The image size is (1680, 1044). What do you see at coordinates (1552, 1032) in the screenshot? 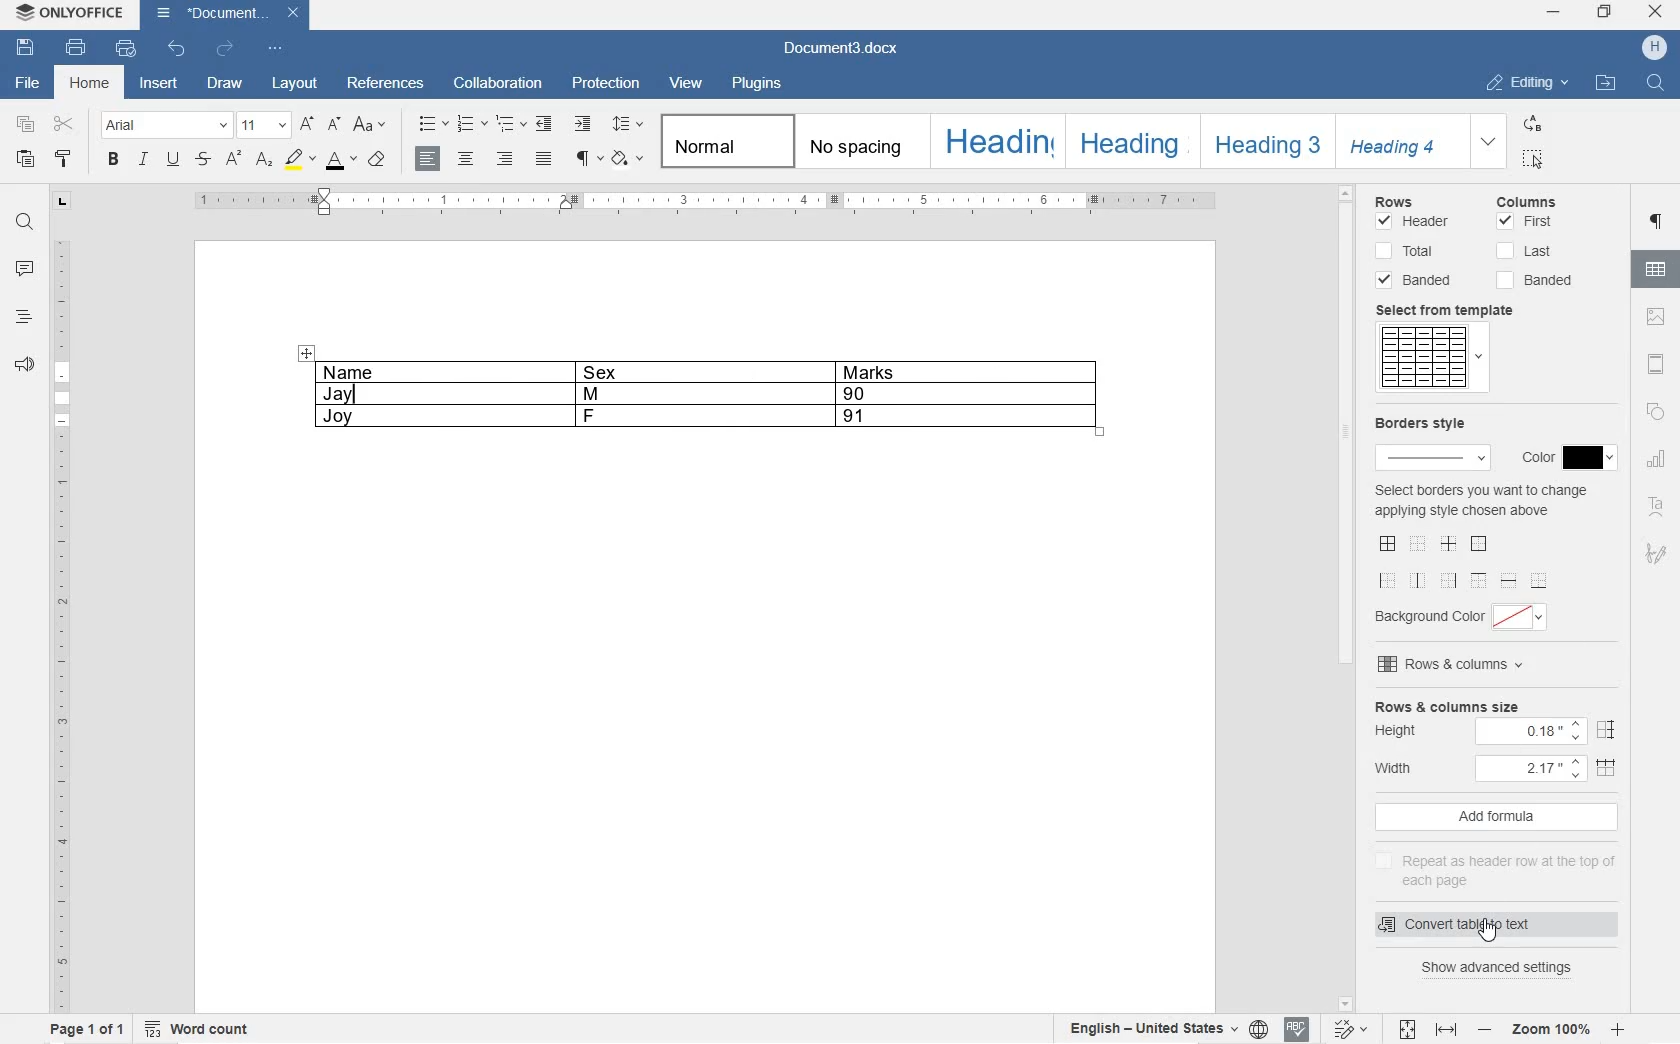
I see `ZOOM IN OR OUT` at bounding box center [1552, 1032].